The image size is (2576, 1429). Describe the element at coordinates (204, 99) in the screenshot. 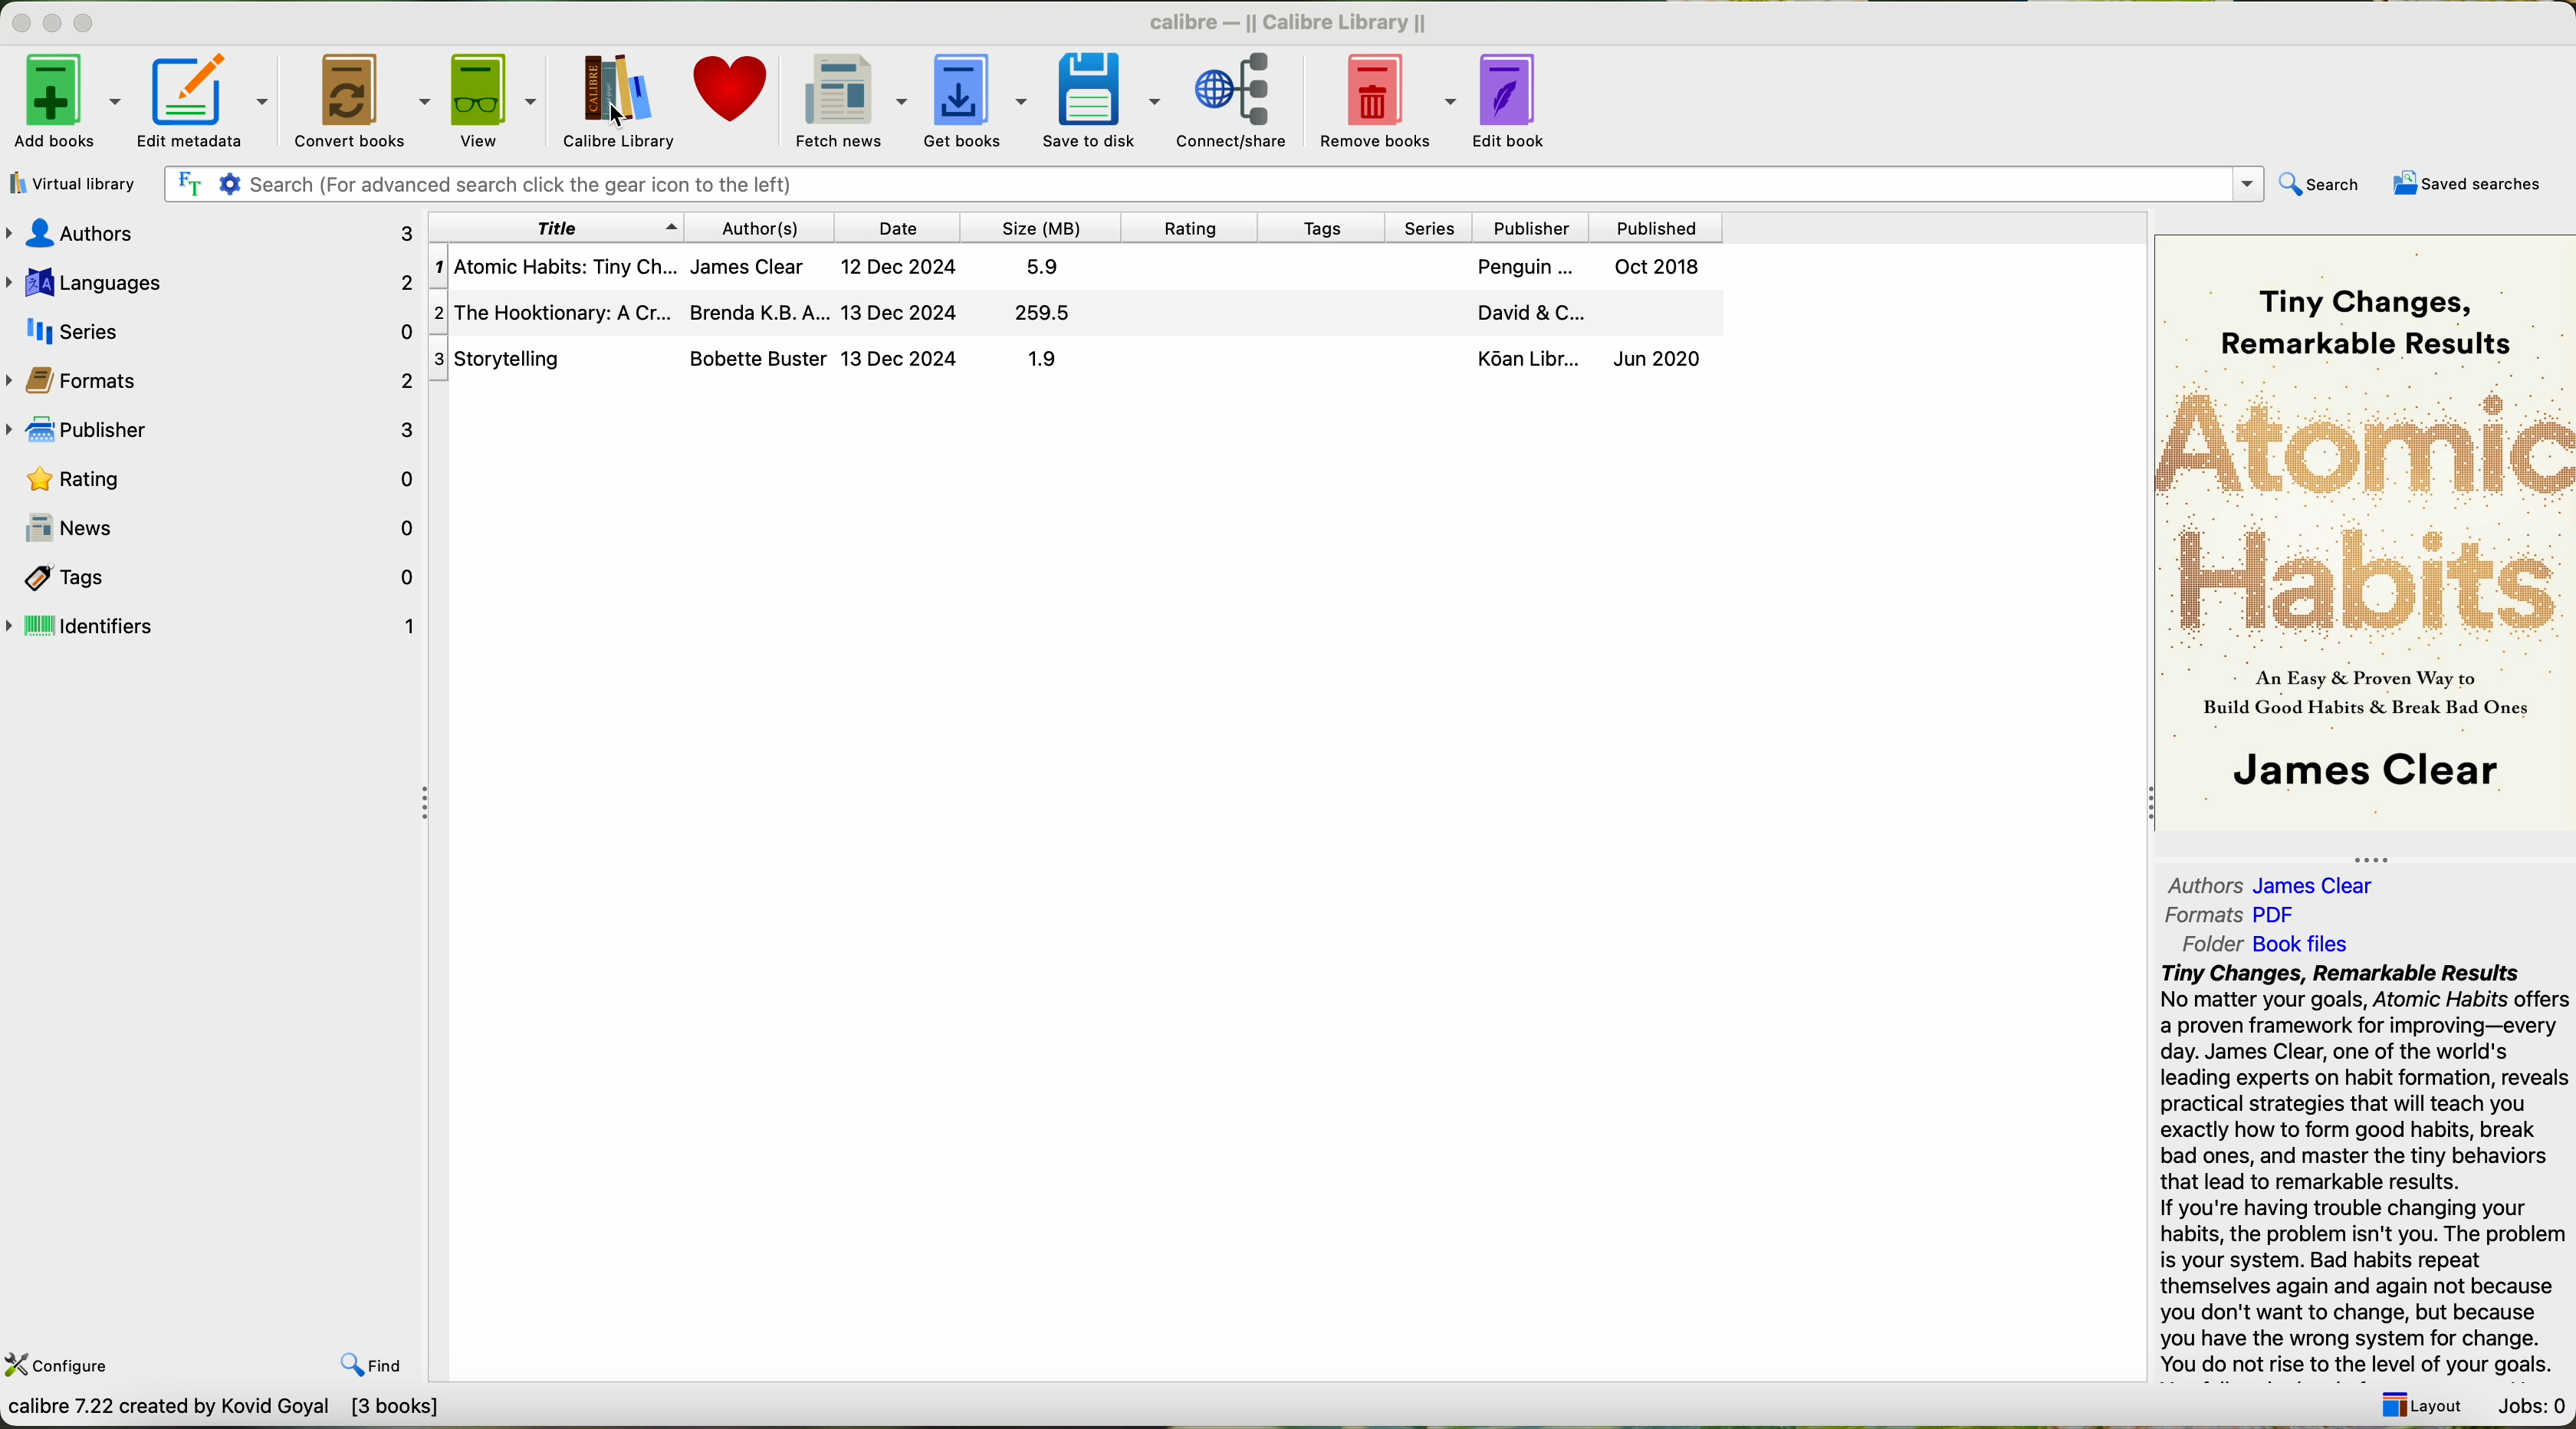

I see `edit metadata` at that location.